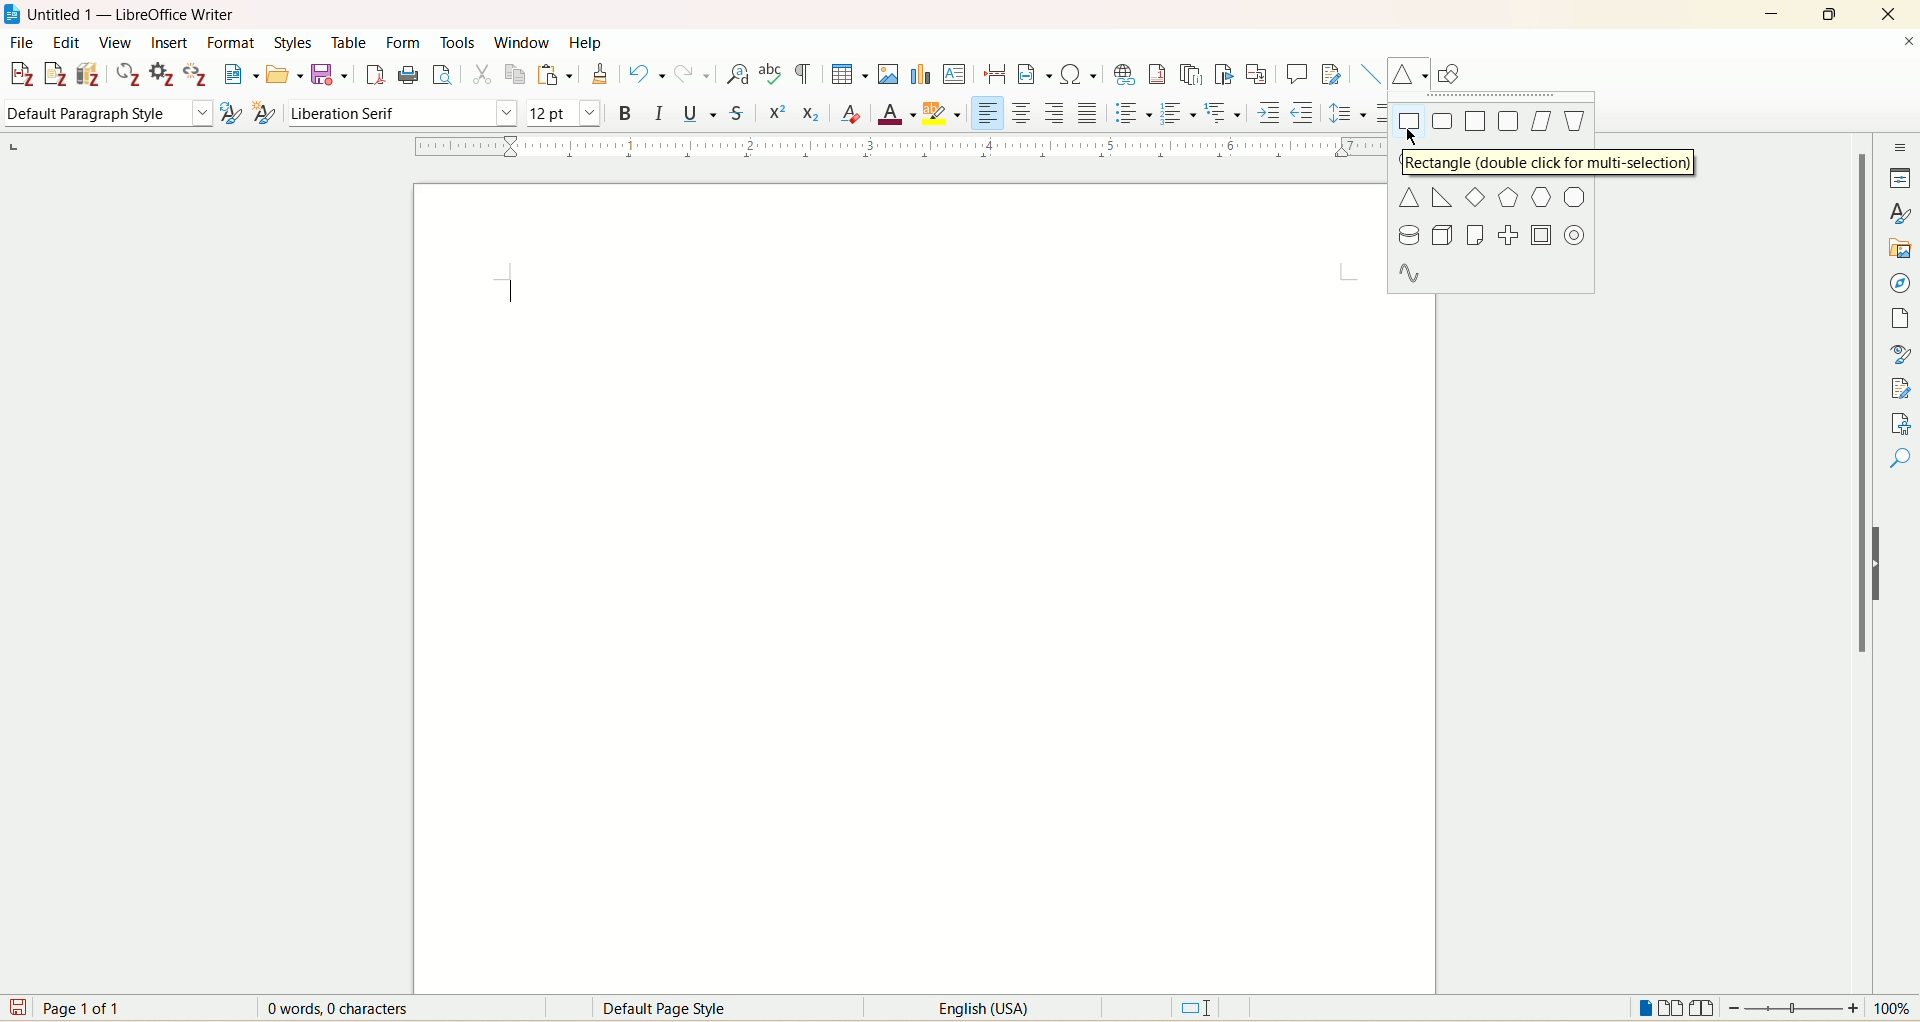  What do you see at coordinates (1902, 387) in the screenshot?
I see `manage changes` at bounding box center [1902, 387].